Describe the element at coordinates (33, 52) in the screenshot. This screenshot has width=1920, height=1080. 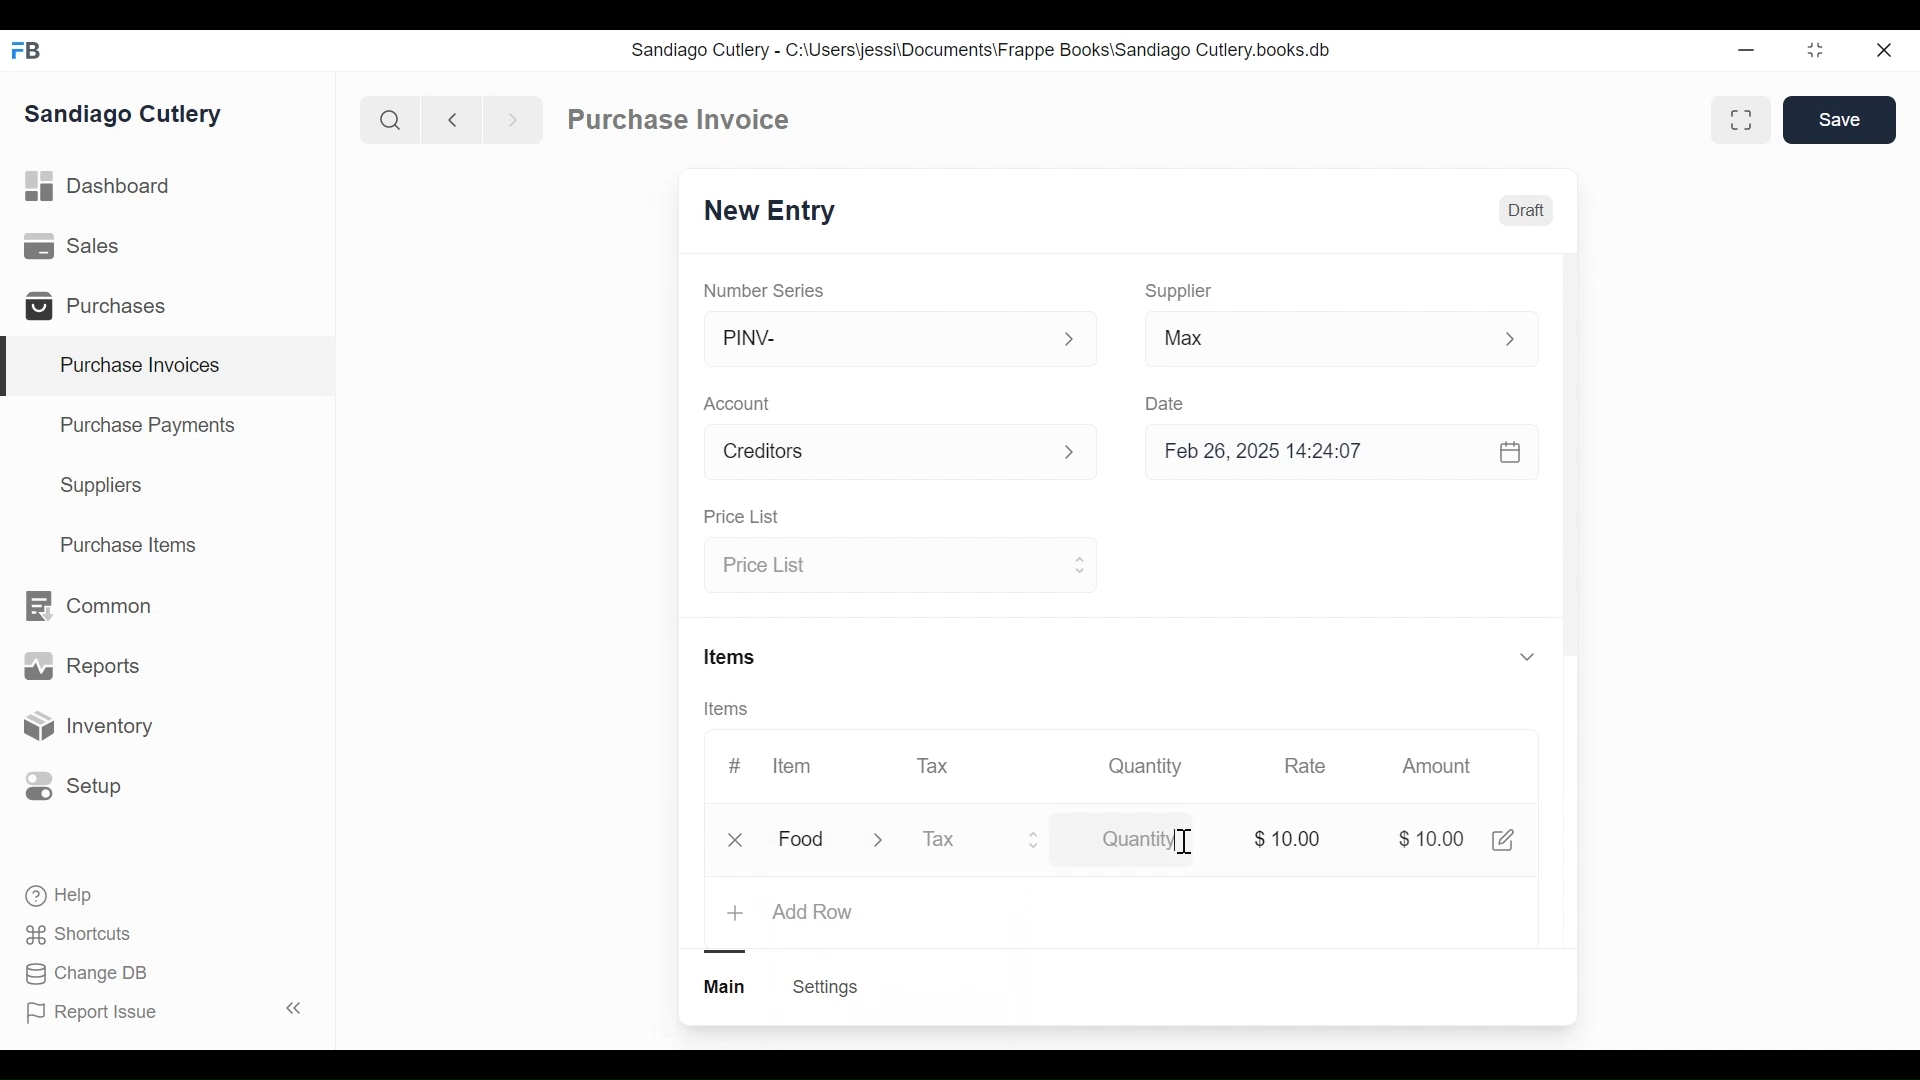
I see `Frappe Books Desktop icon` at that location.